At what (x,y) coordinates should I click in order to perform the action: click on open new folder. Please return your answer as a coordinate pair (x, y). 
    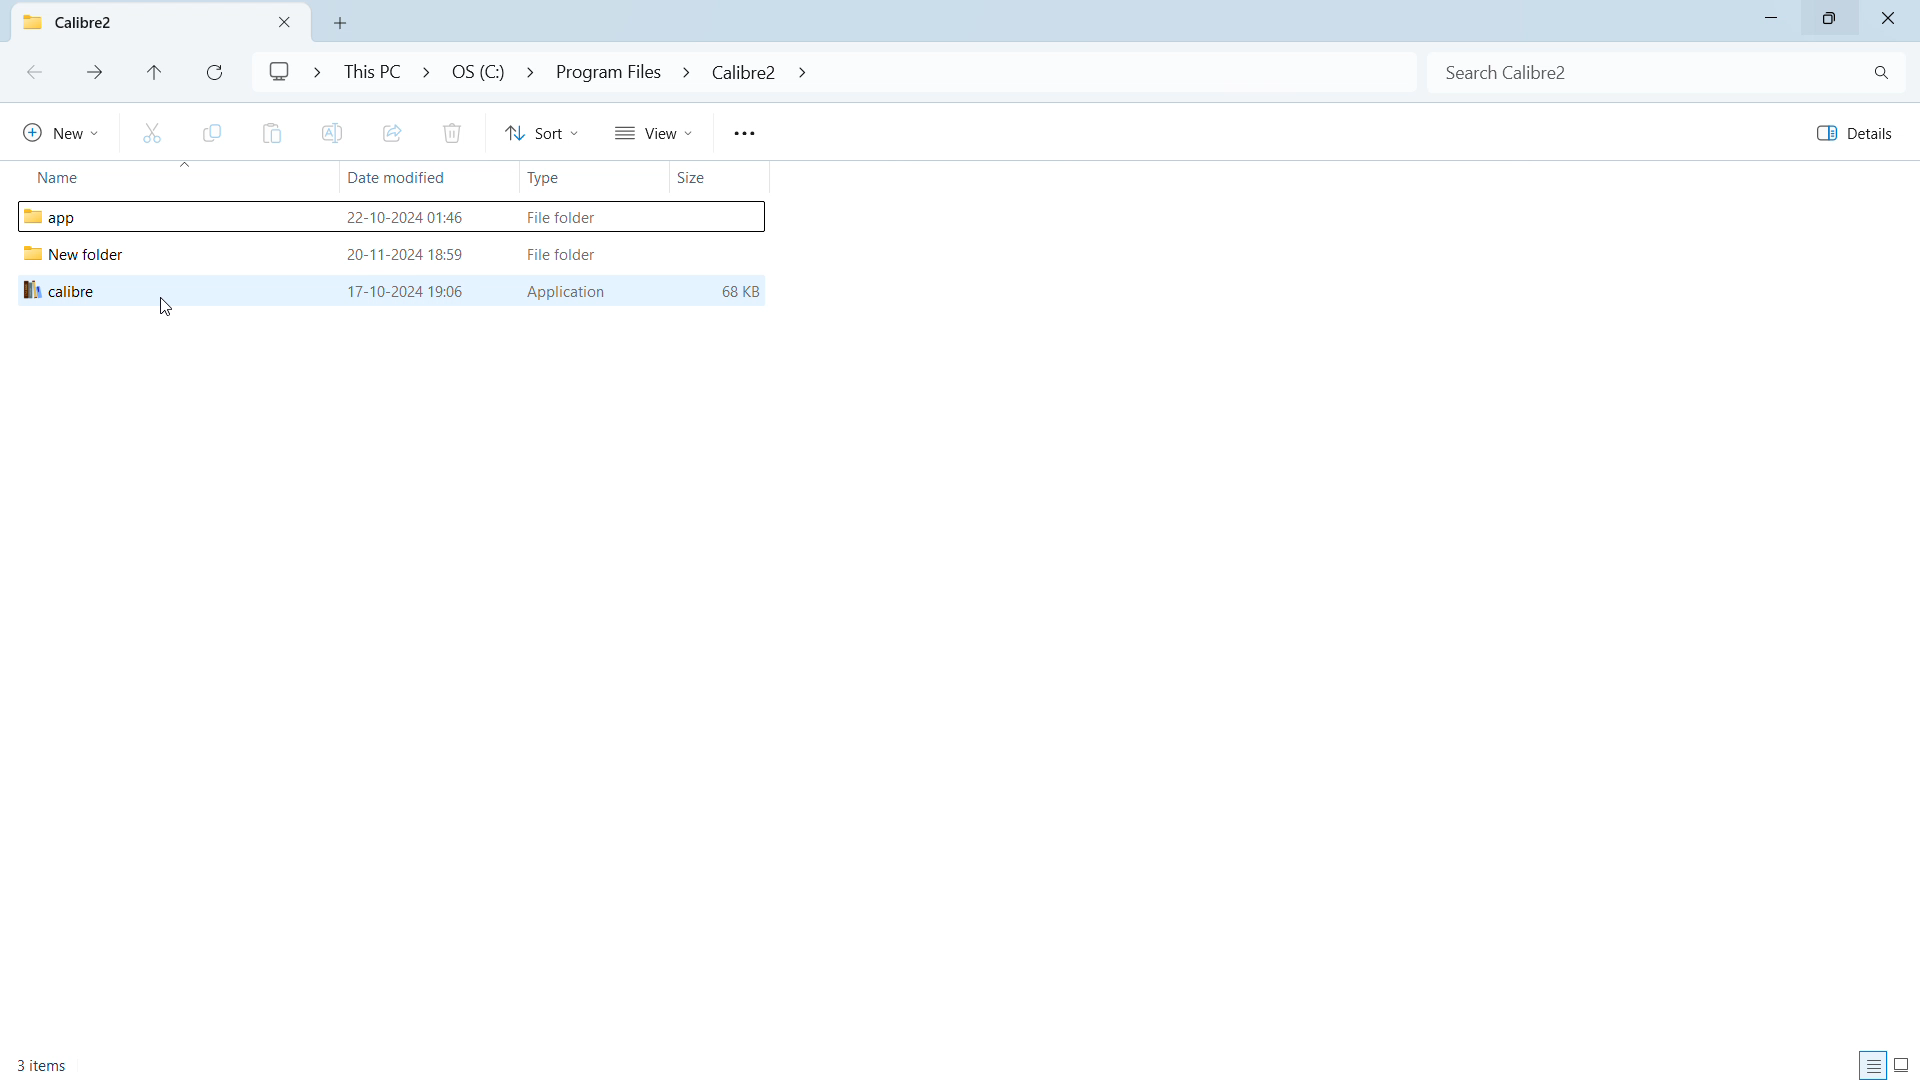
    Looking at the image, I should click on (339, 22).